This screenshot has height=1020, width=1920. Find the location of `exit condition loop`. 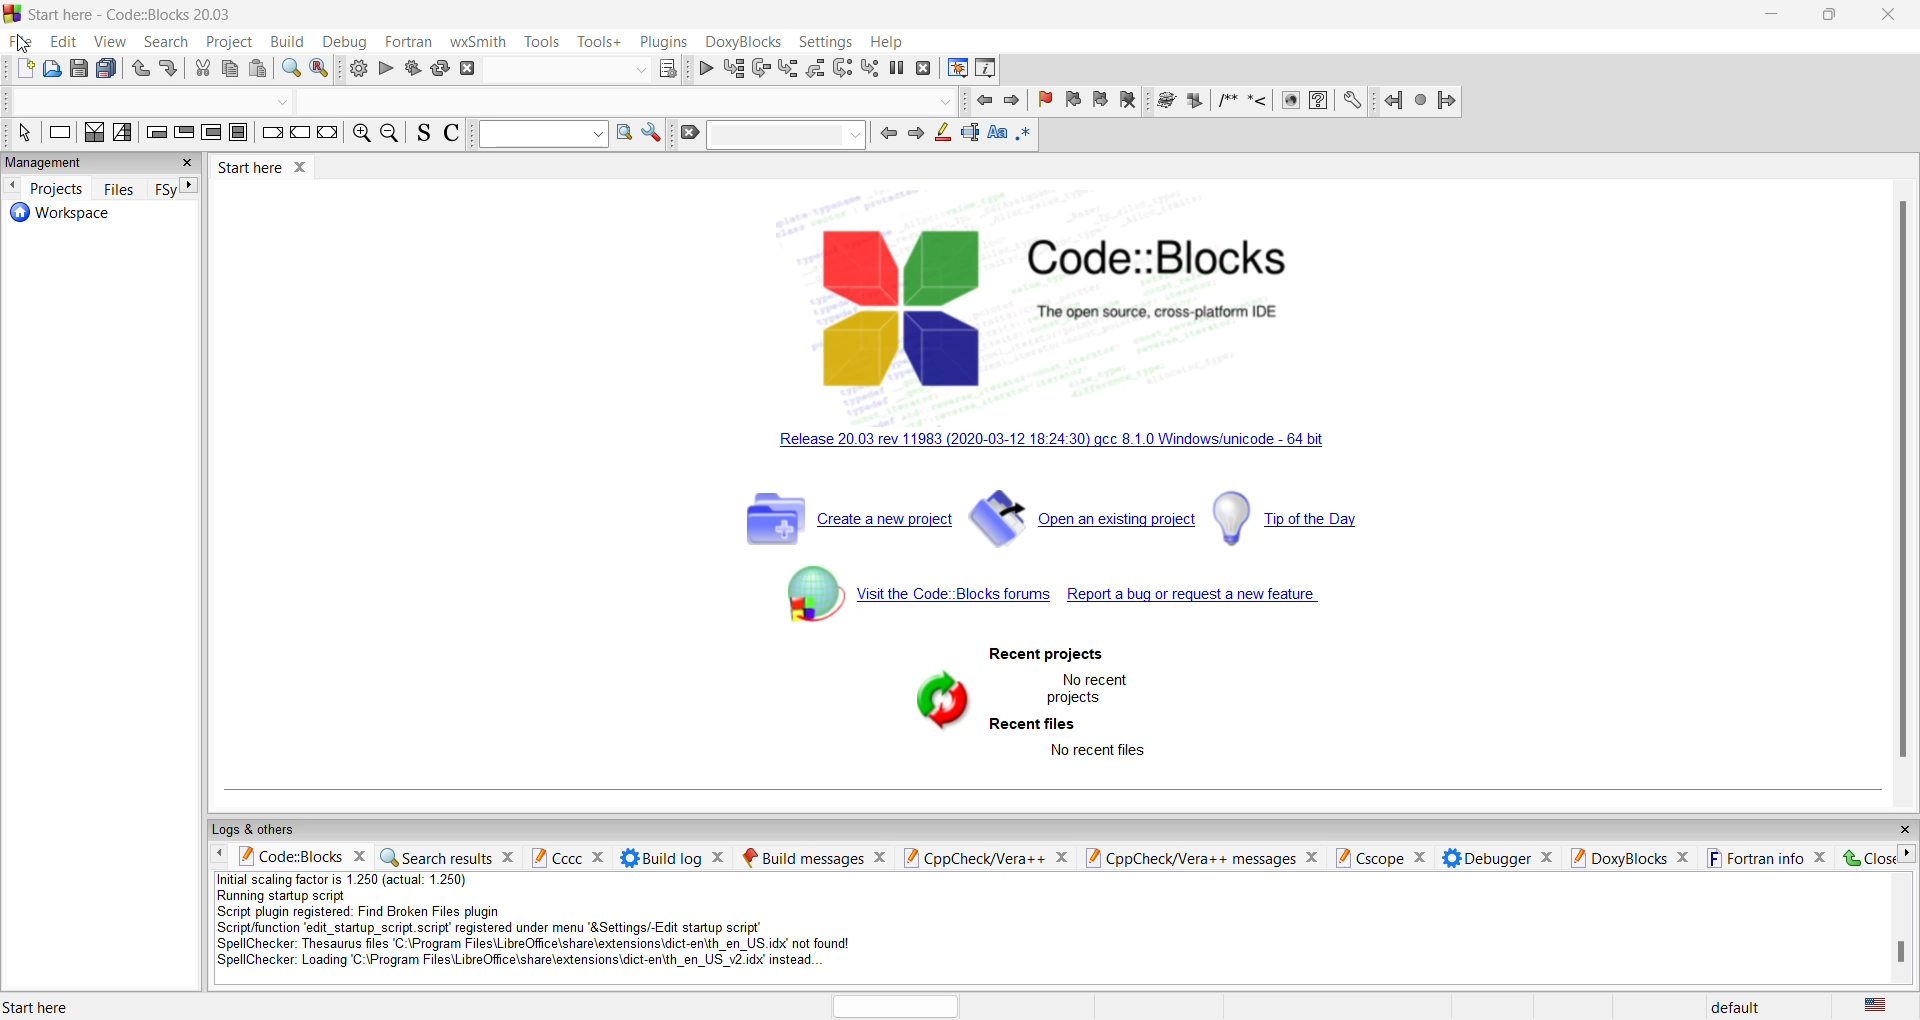

exit condition loop is located at coordinates (185, 138).